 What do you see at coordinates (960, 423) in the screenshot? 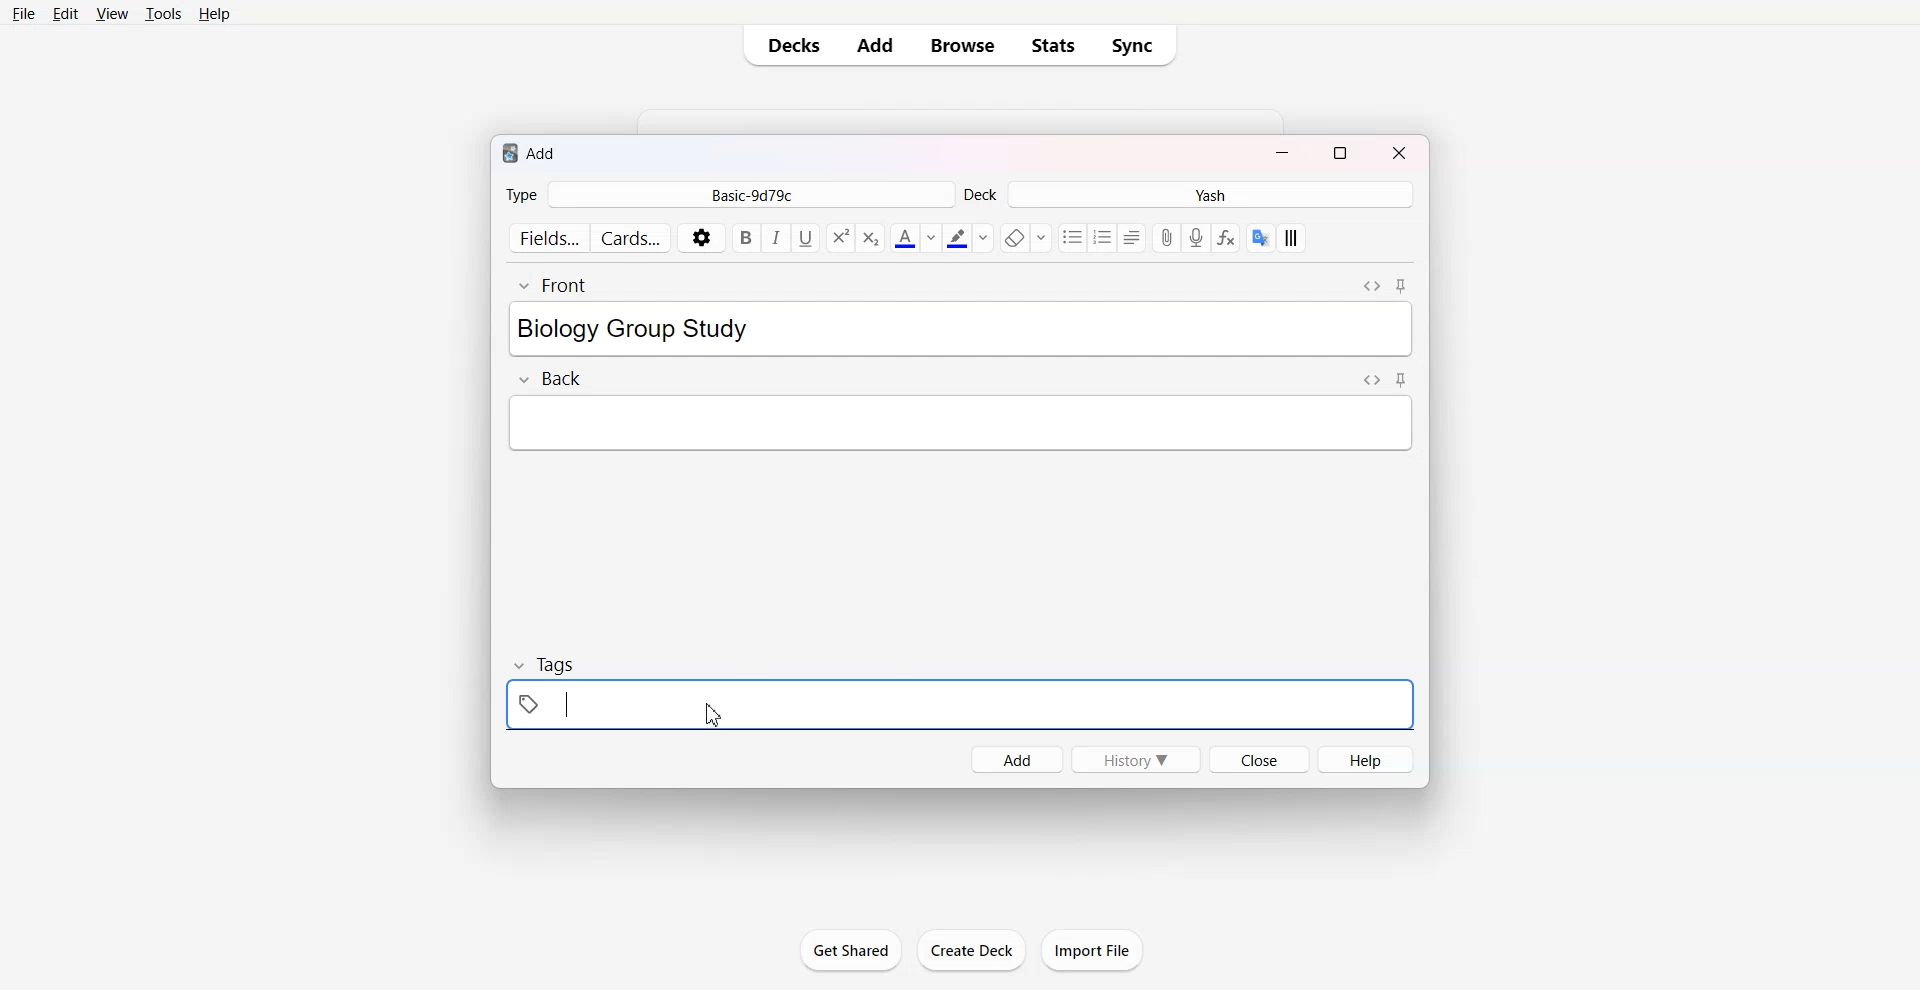
I see `back input field` at bounding box center [960, 423].